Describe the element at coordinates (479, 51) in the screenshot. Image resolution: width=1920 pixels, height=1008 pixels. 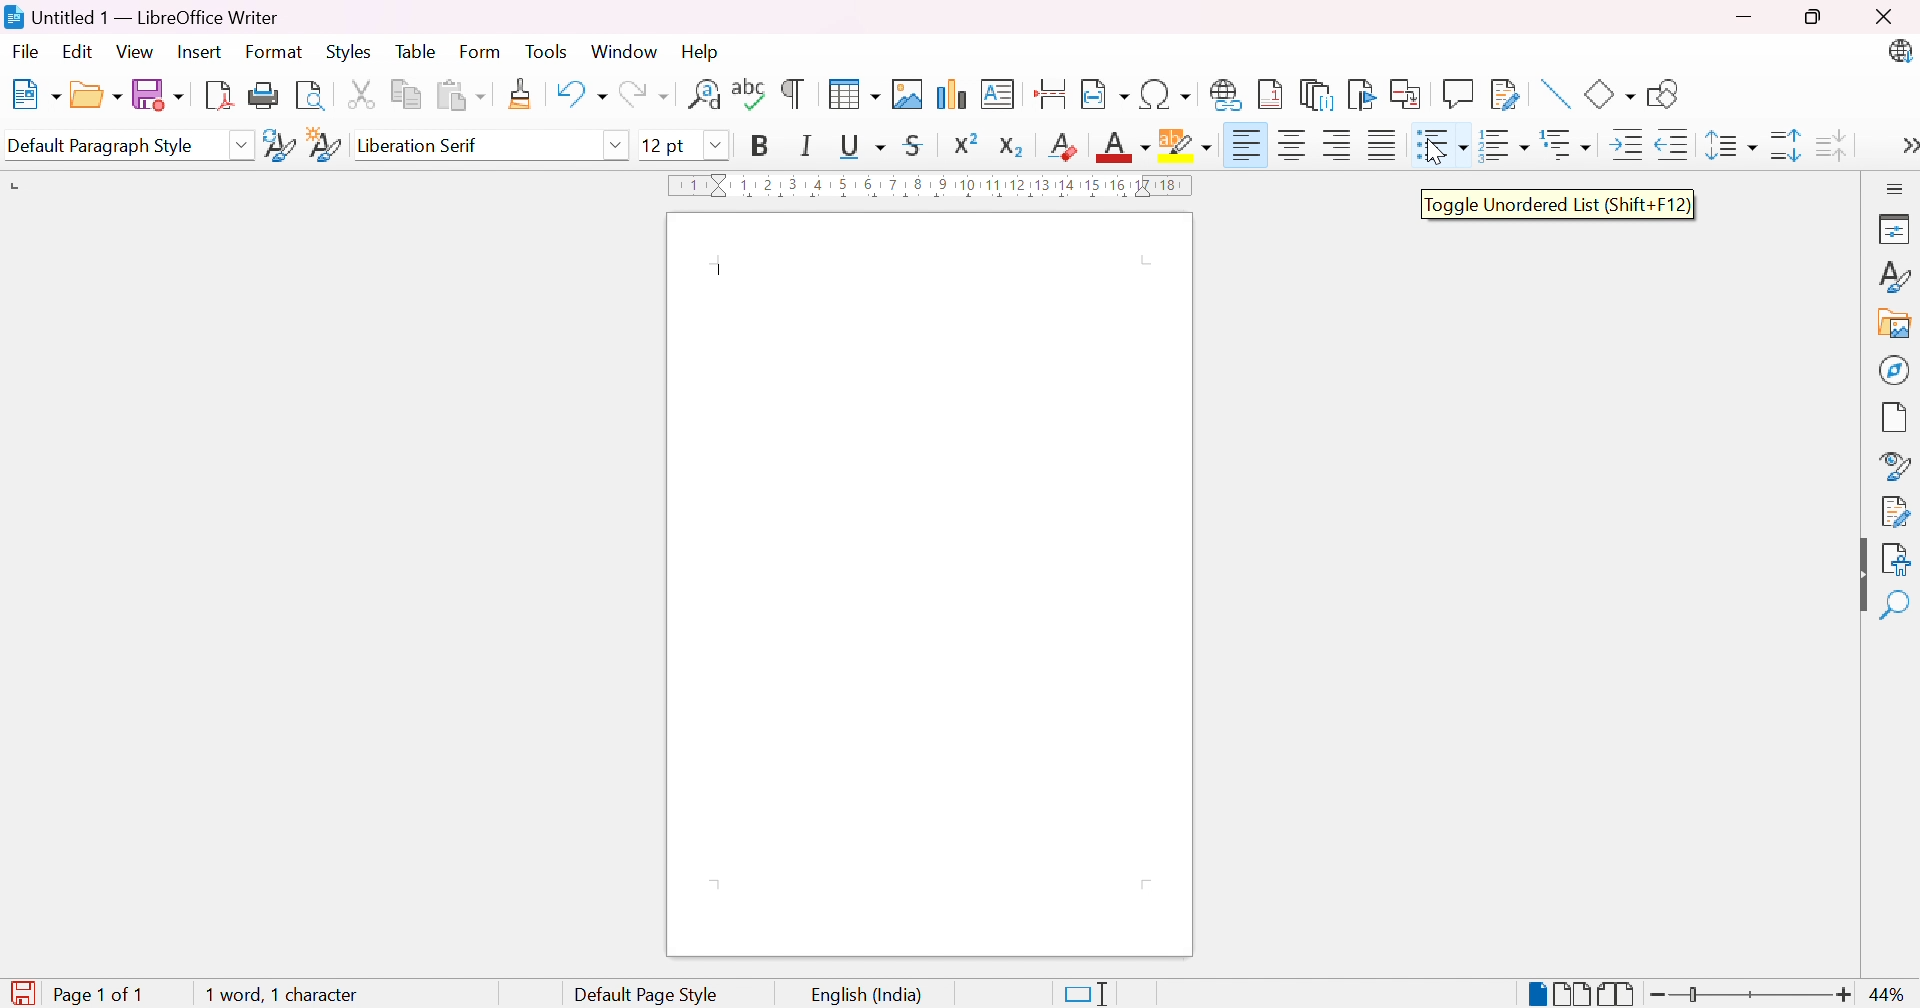
I see `Form` at that location.